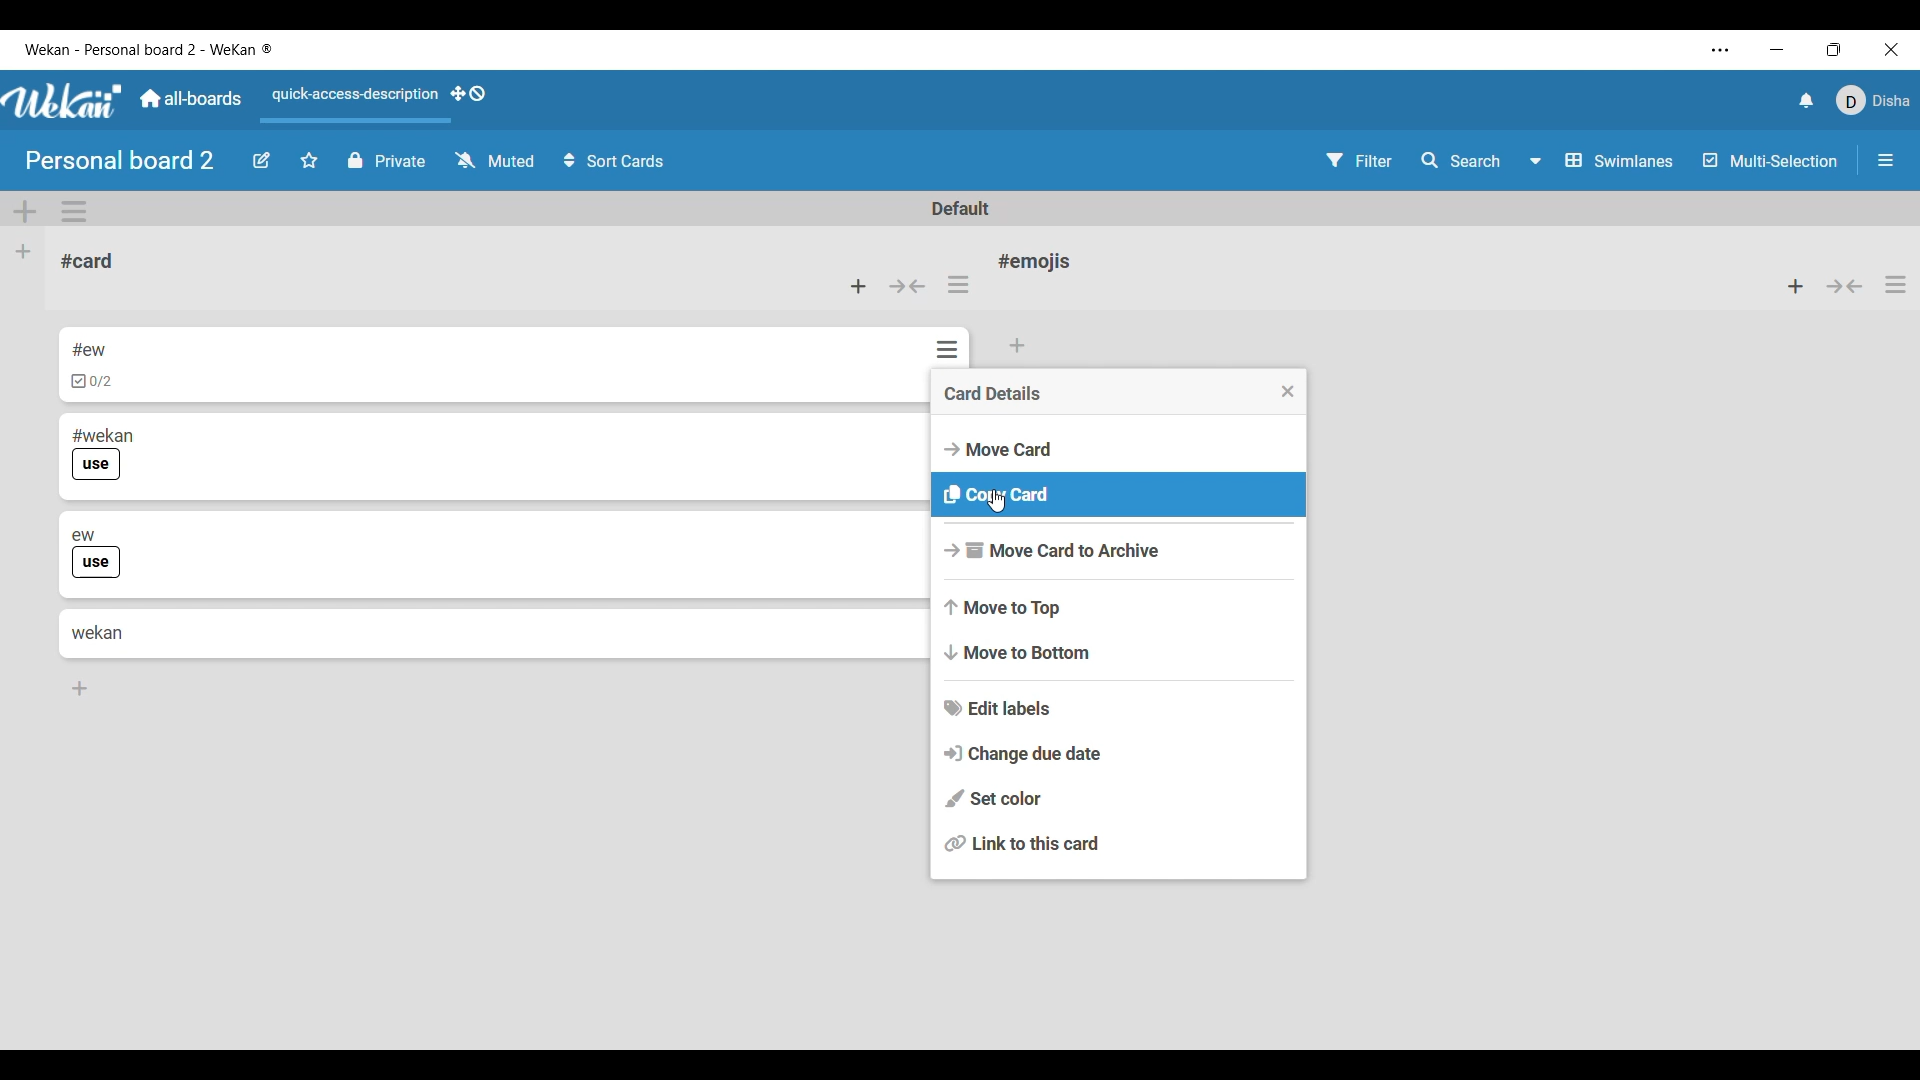 This screenshot has height=1080, width=1920. What do you see at coordinates (64, 100) in the screenshot?
I see `Software logo` at bounding box center [64, 100].